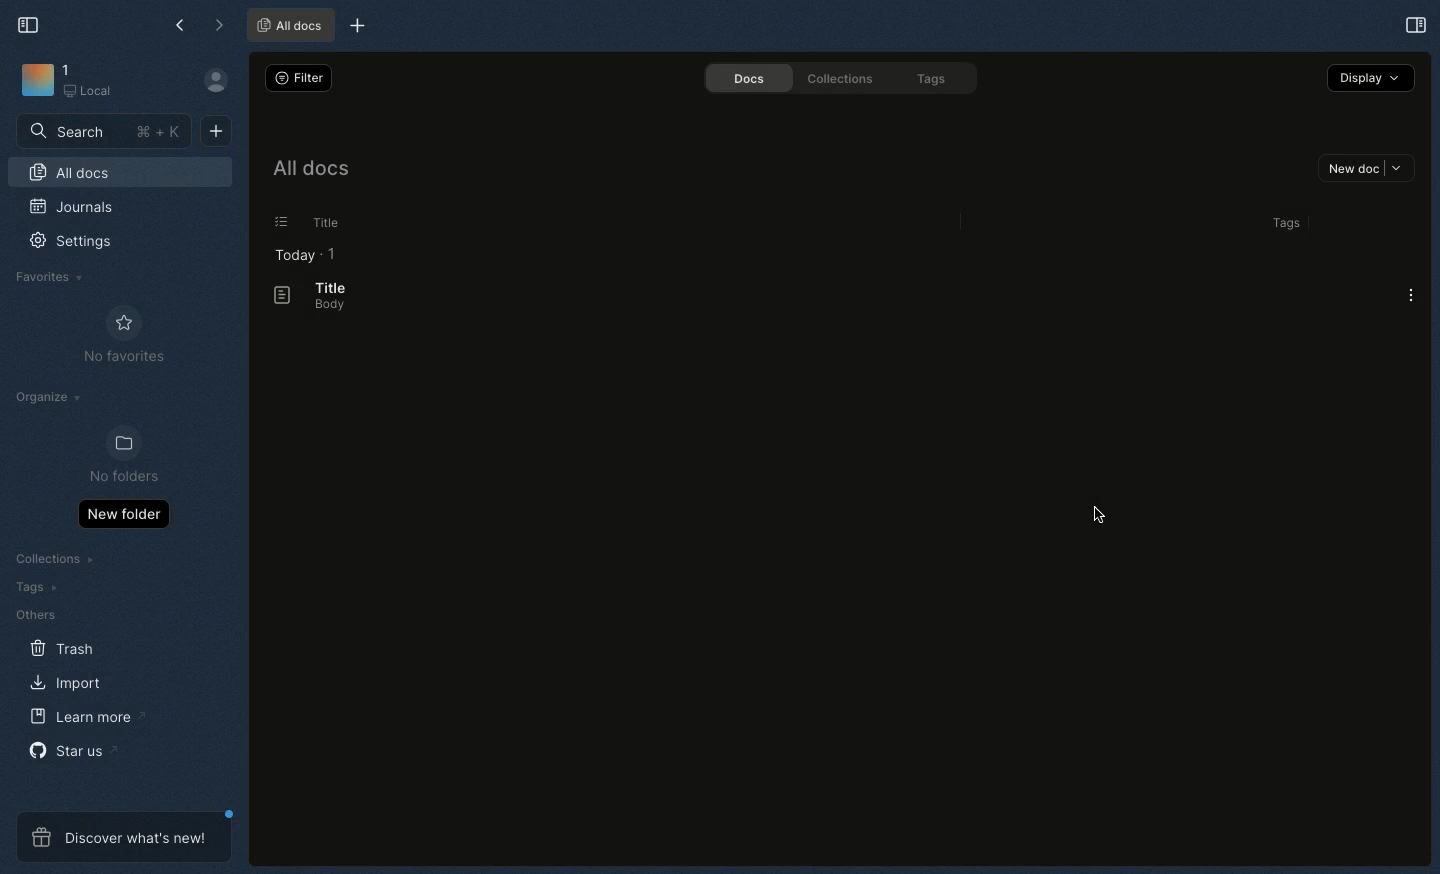  I want to click on Settings, so click(82, 248).